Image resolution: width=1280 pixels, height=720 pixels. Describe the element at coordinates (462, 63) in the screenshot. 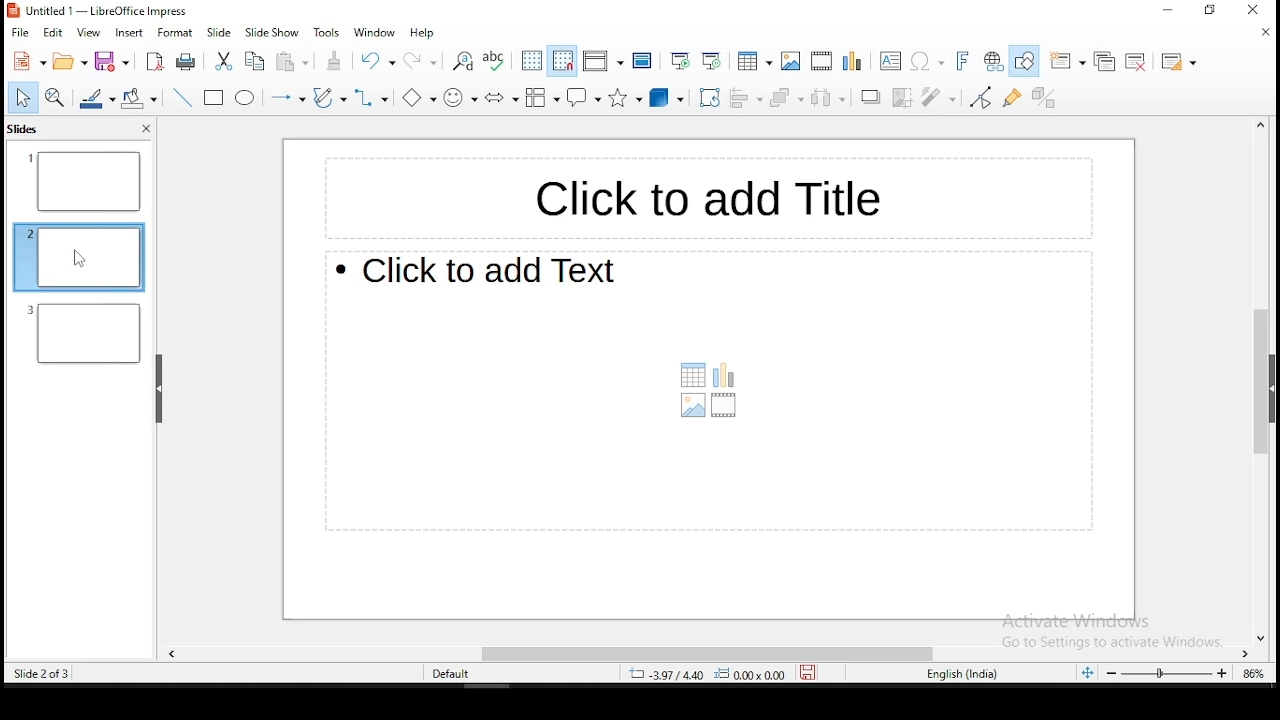

I see `find and replace` at that location.